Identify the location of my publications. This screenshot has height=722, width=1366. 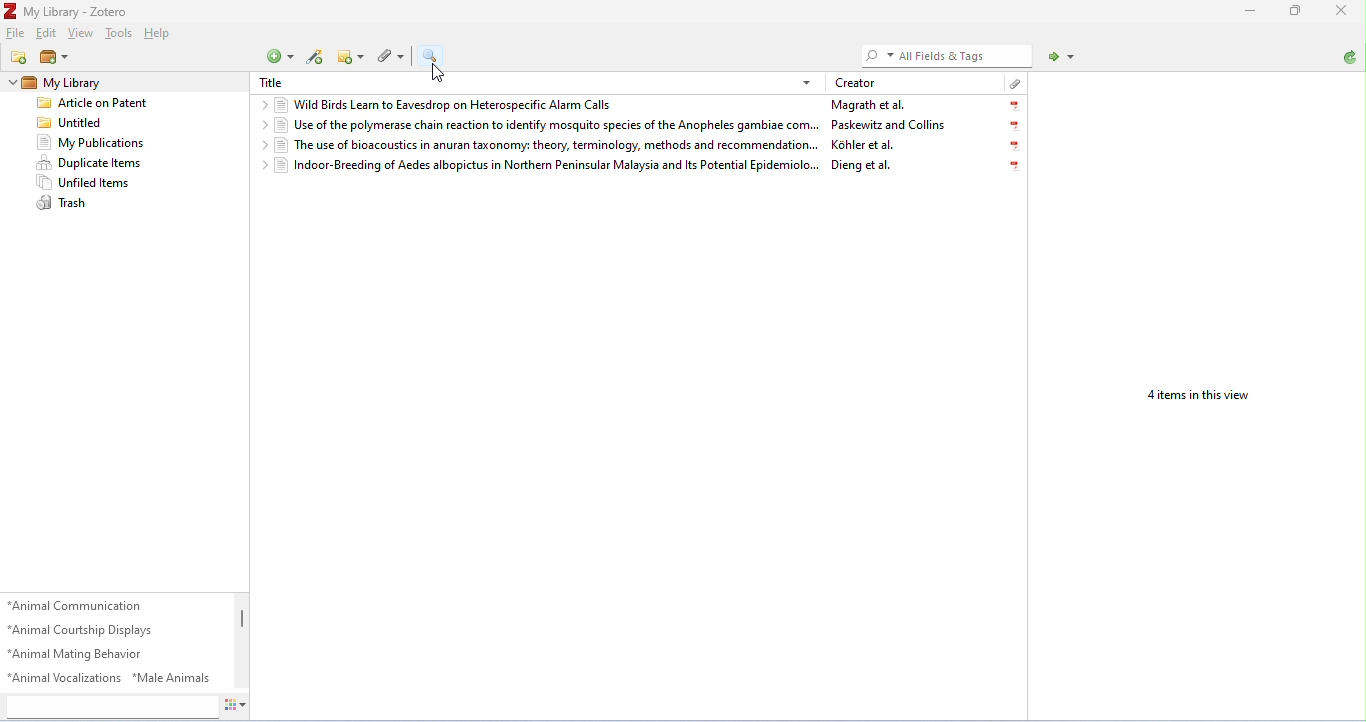
(90, 143).